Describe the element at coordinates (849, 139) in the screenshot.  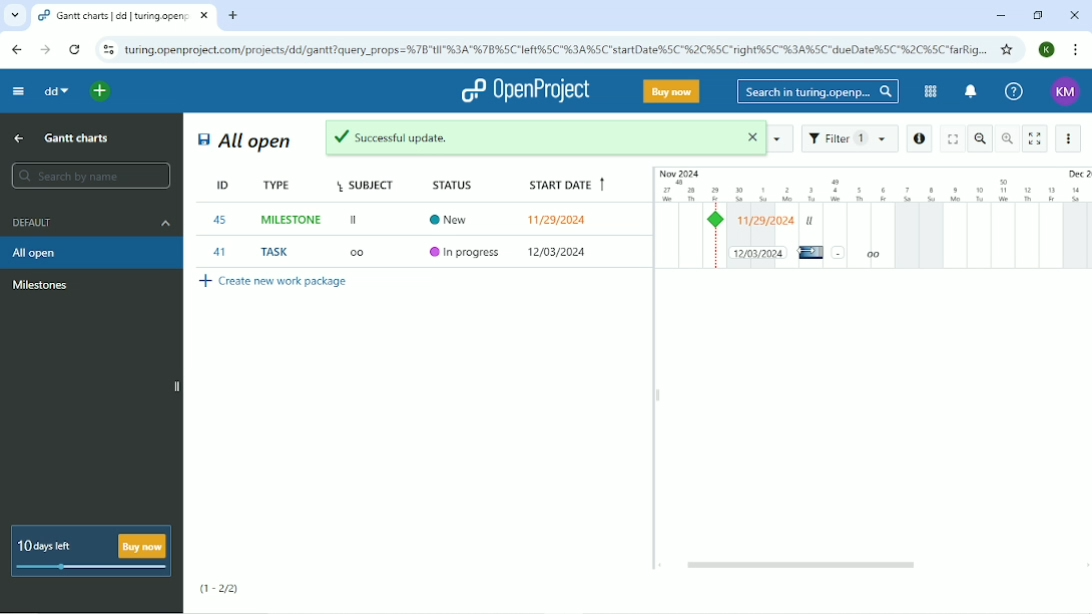
I see `Filter` at that location.